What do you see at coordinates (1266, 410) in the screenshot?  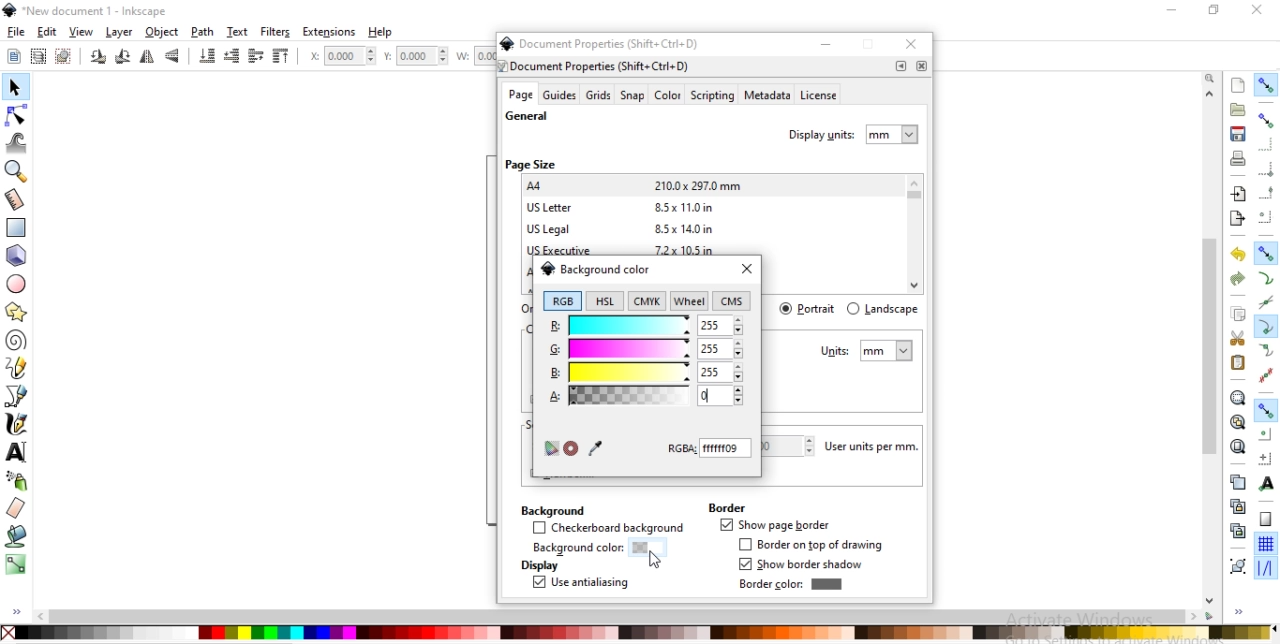 I see `snap other points` at bounding box center [1266, 410].